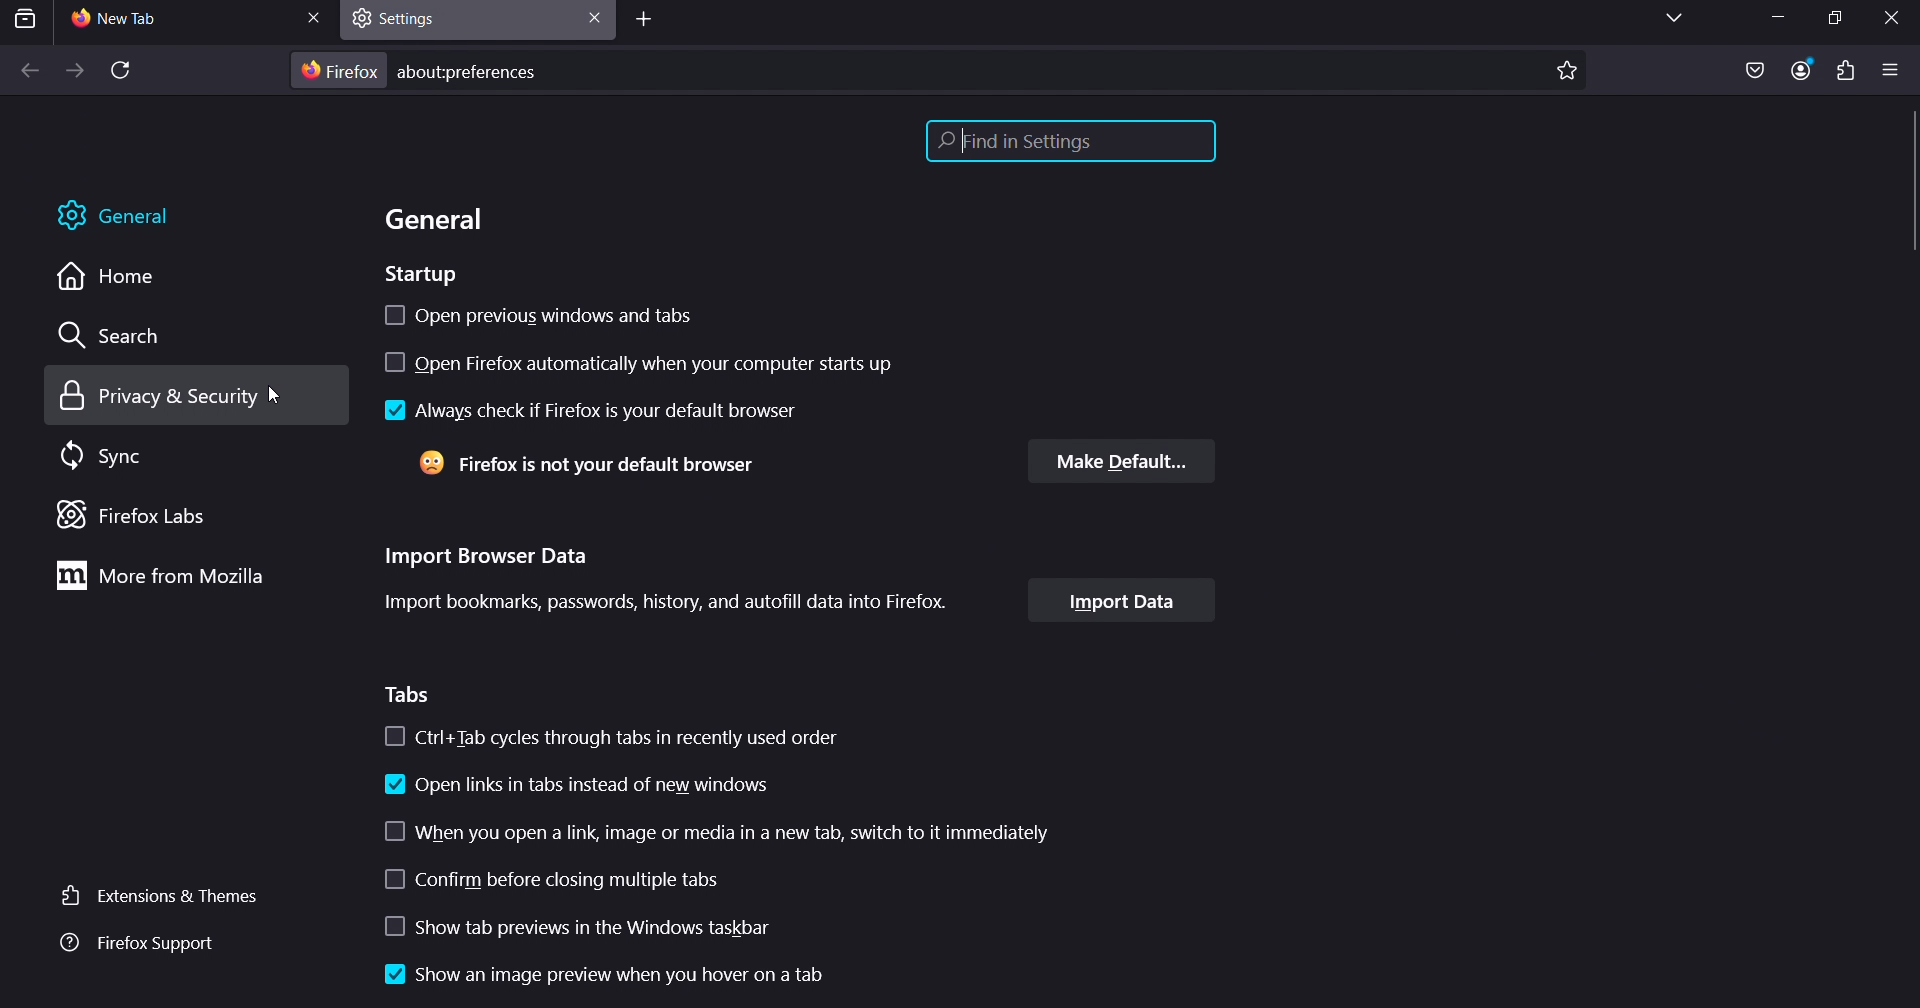  I want to click on home, so click(104, 282).